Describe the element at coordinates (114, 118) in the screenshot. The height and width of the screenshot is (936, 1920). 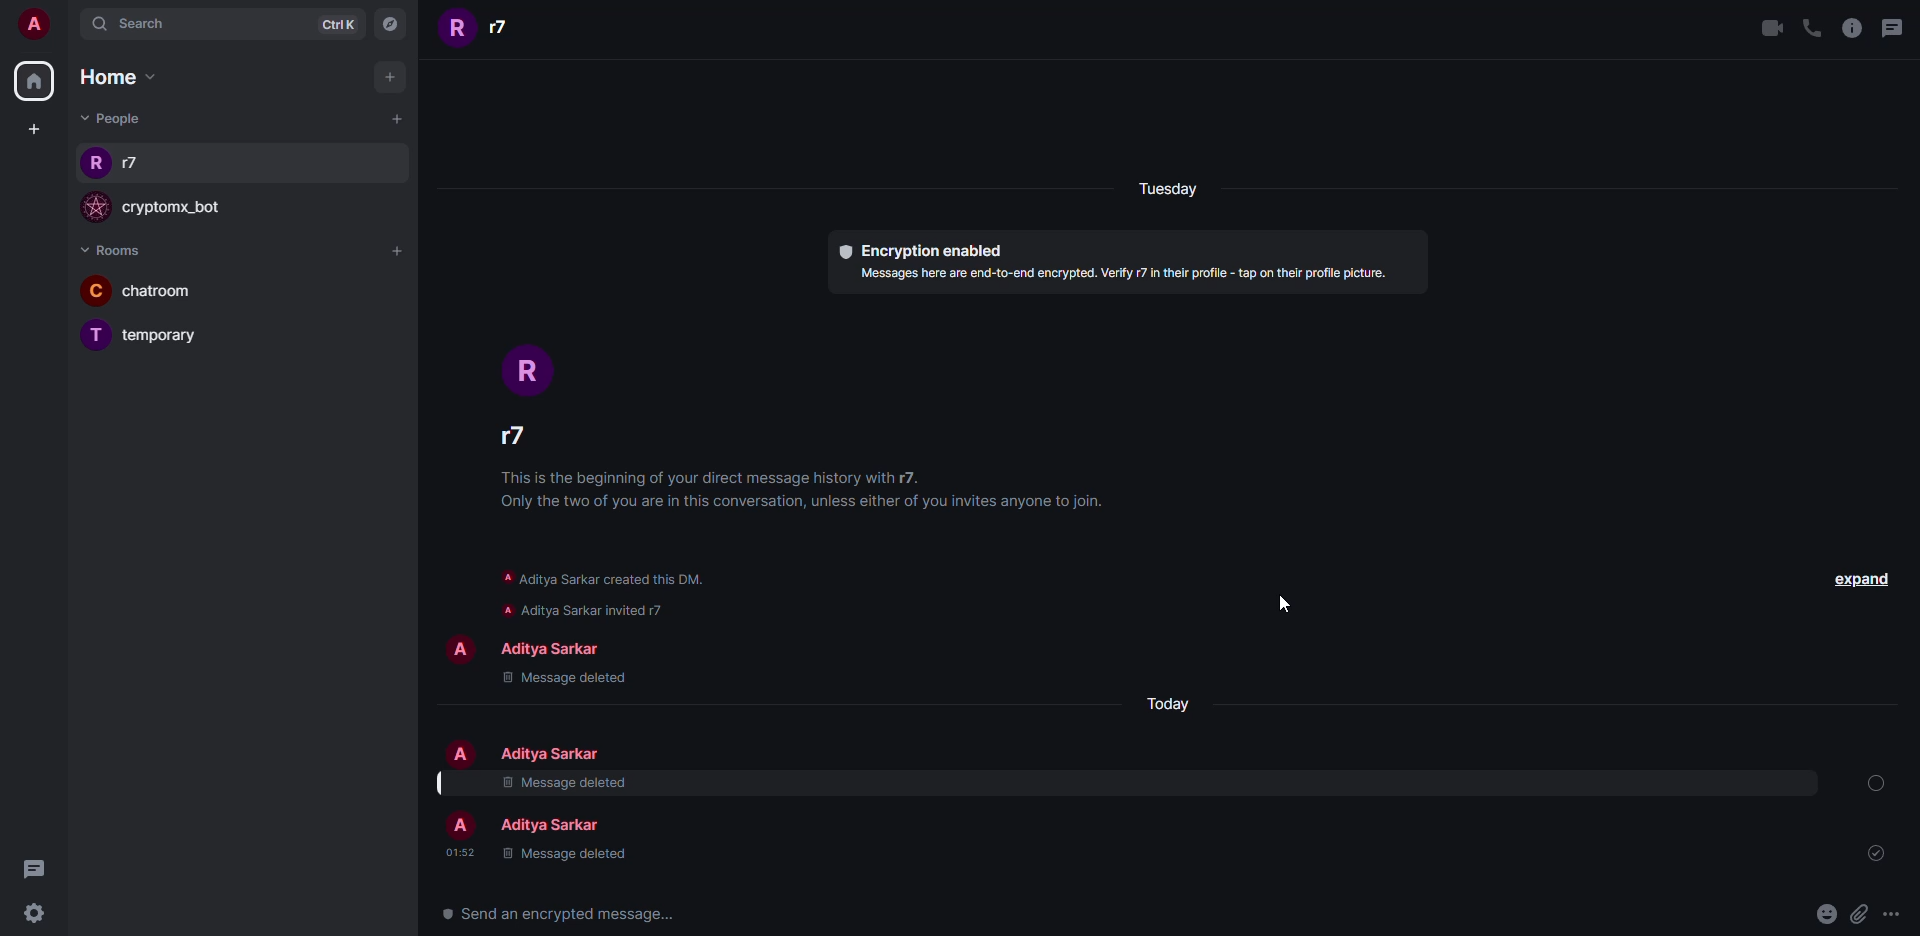
I see `people` at that location.